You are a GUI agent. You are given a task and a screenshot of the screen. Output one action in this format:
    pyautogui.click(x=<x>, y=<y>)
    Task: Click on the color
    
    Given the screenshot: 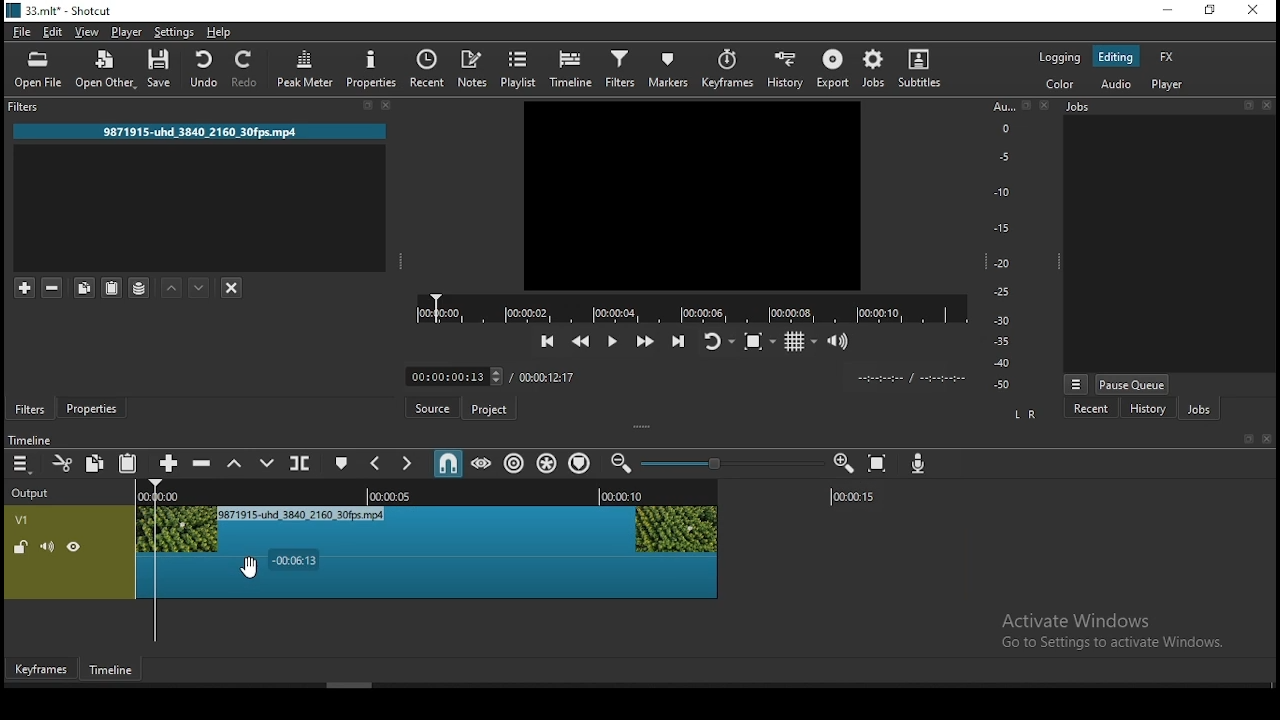 What is the action you would take?
    pyautogui.click(x=1063, y=86)
    